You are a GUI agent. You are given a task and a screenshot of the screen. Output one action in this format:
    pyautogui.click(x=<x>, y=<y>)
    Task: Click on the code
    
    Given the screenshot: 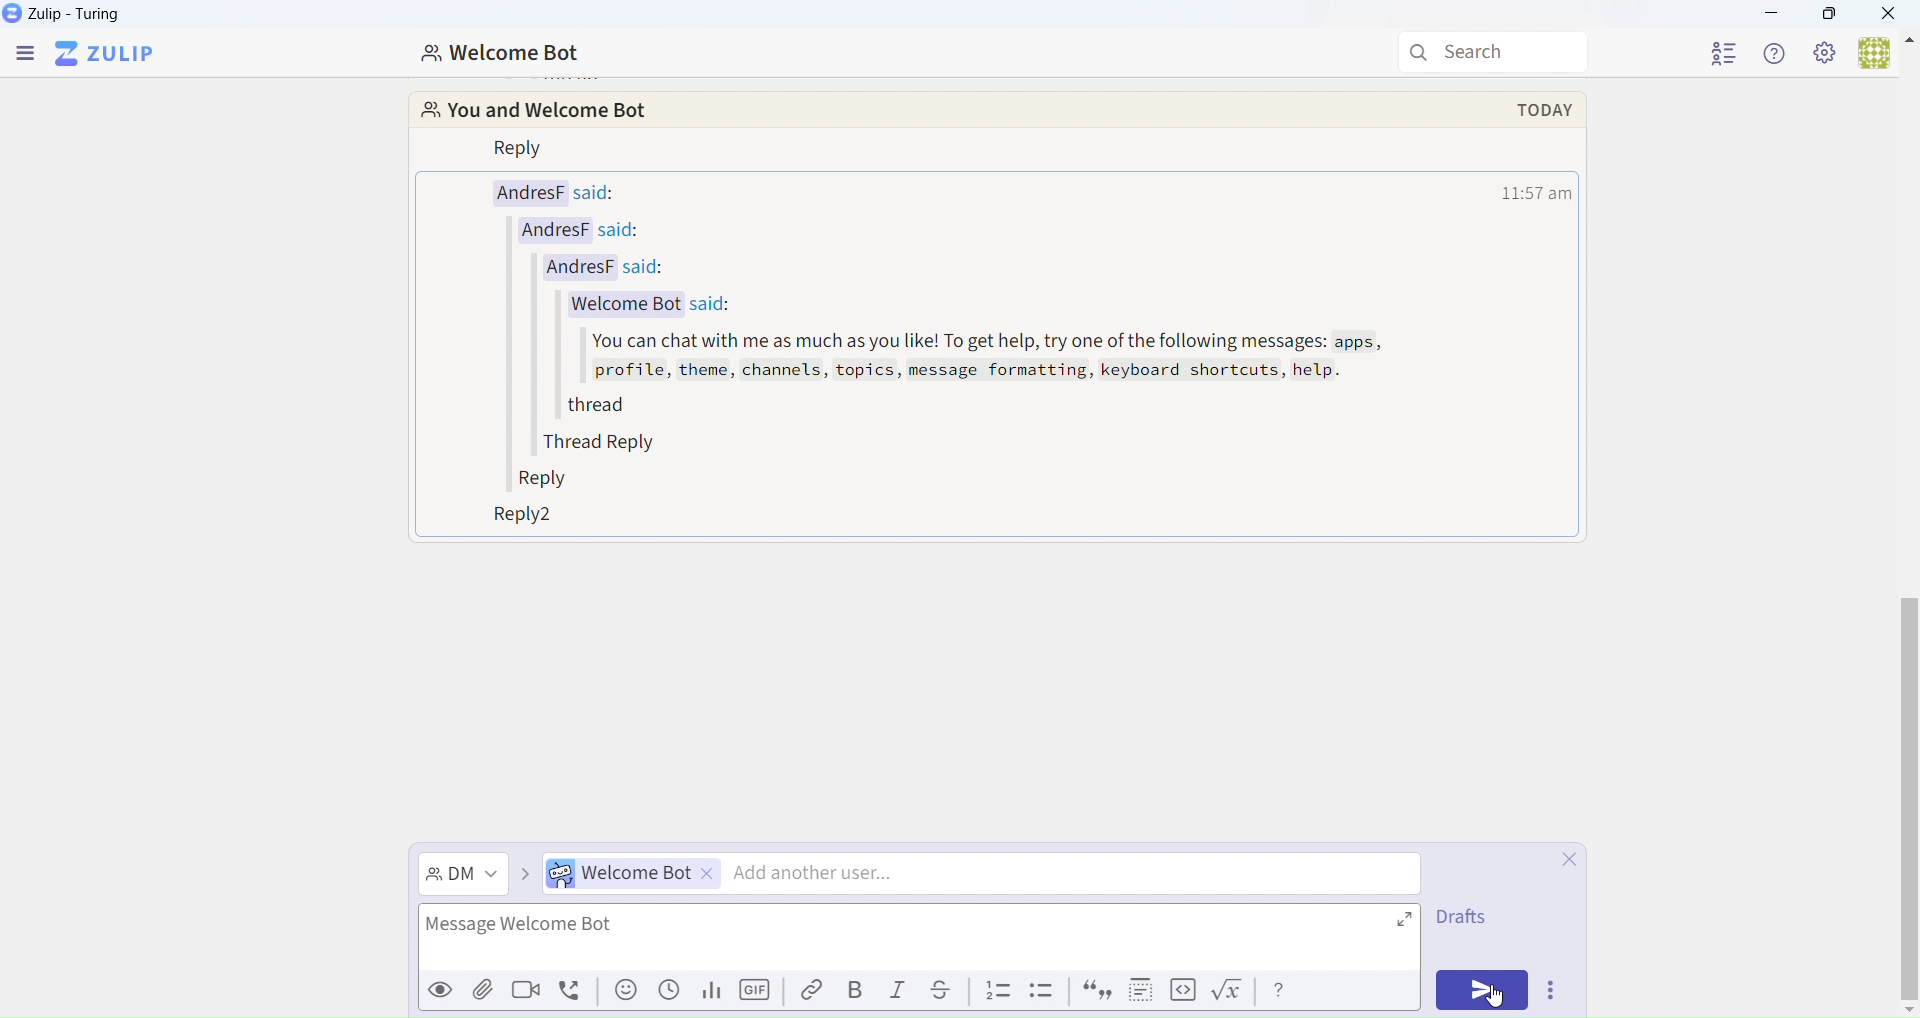 What is the action you would take?
    pyautogui.click(x=1184, y=993)
    